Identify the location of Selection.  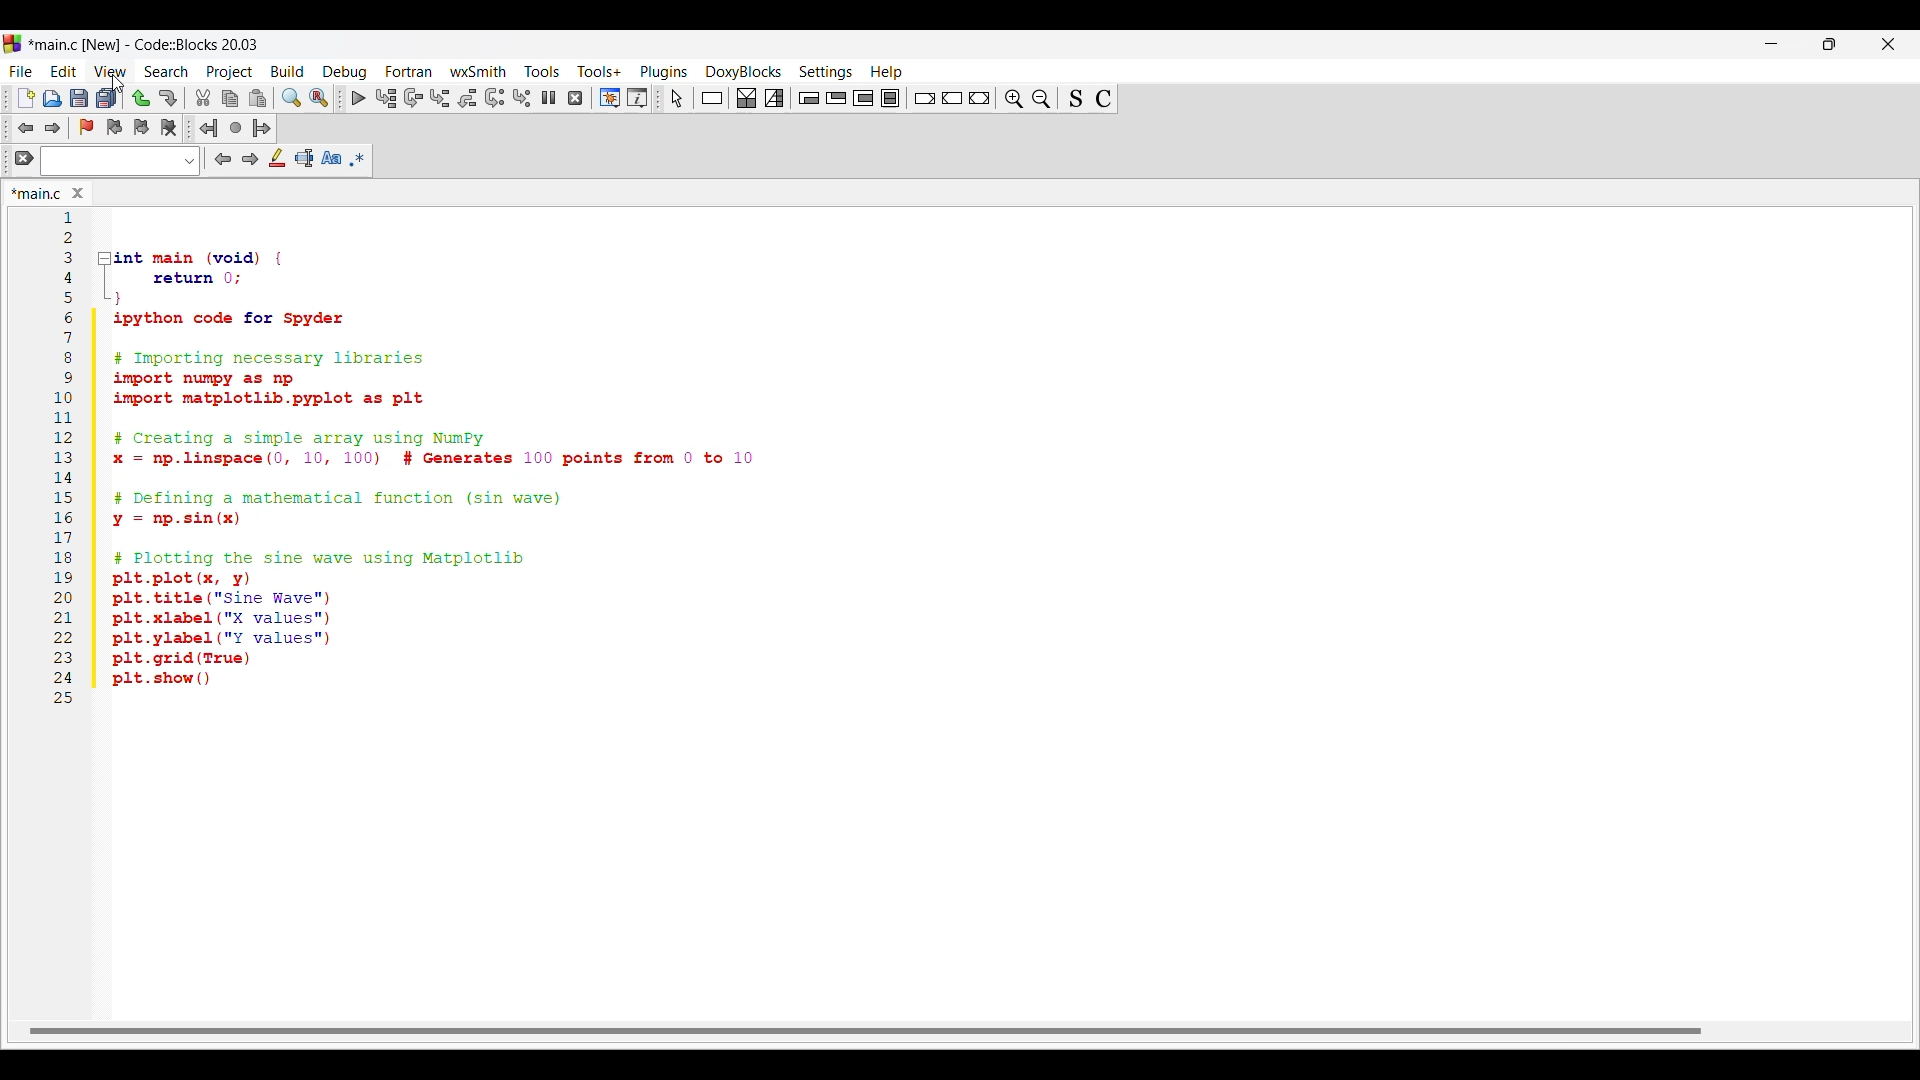
(774, 98).